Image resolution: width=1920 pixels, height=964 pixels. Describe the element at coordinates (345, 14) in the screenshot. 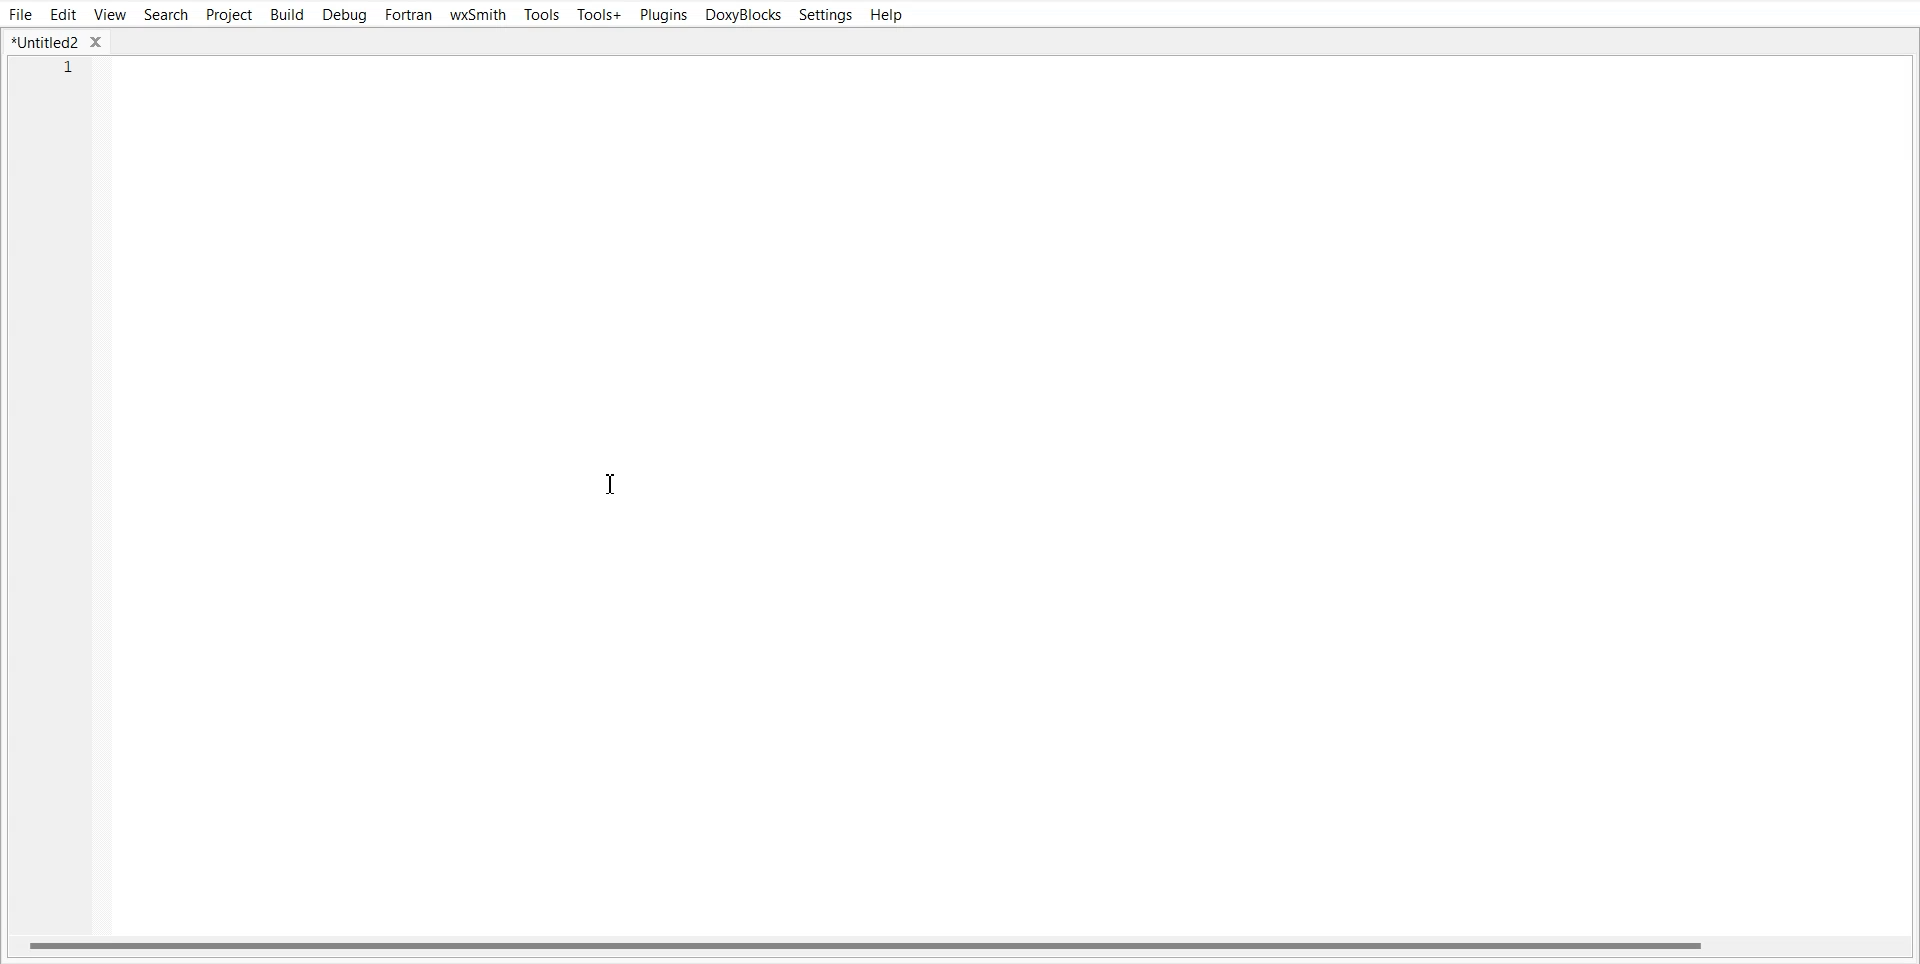

I see `Debug` at that location.